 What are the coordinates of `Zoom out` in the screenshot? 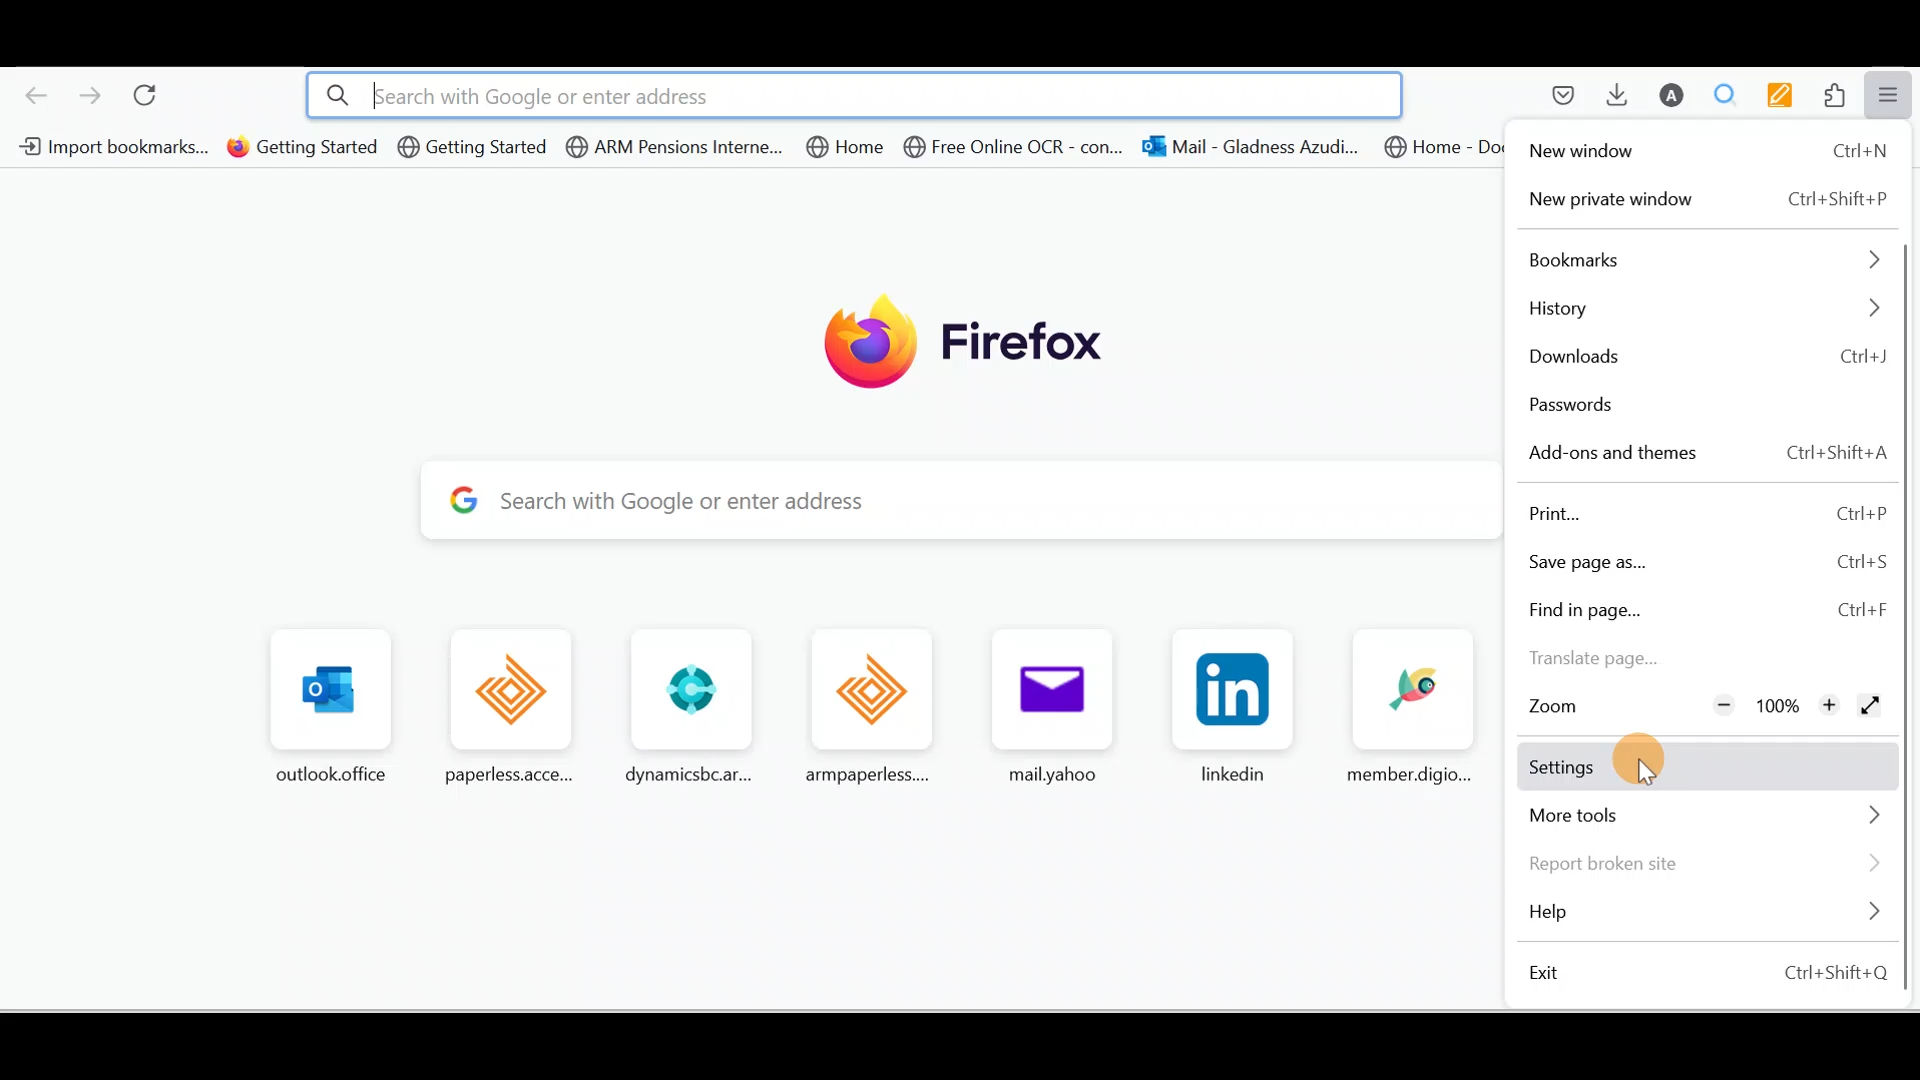 It's located at (1725, 706).